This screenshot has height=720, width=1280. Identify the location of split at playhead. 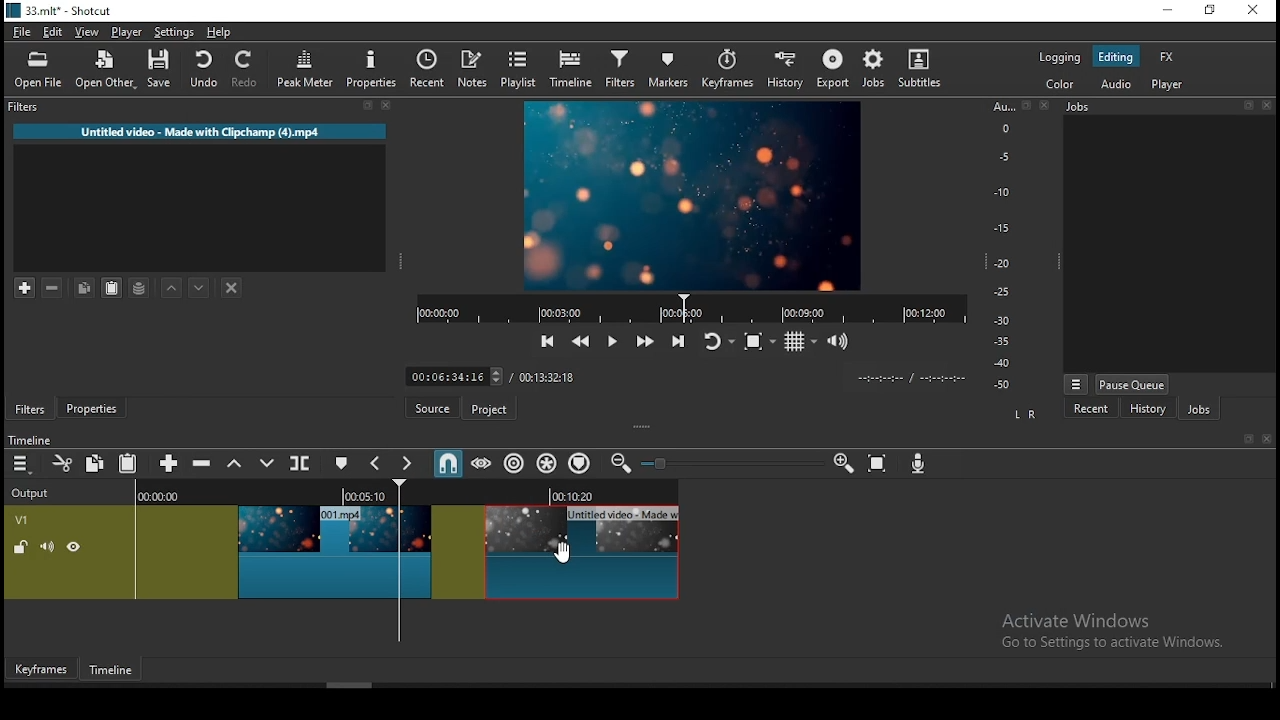
(433, 71).